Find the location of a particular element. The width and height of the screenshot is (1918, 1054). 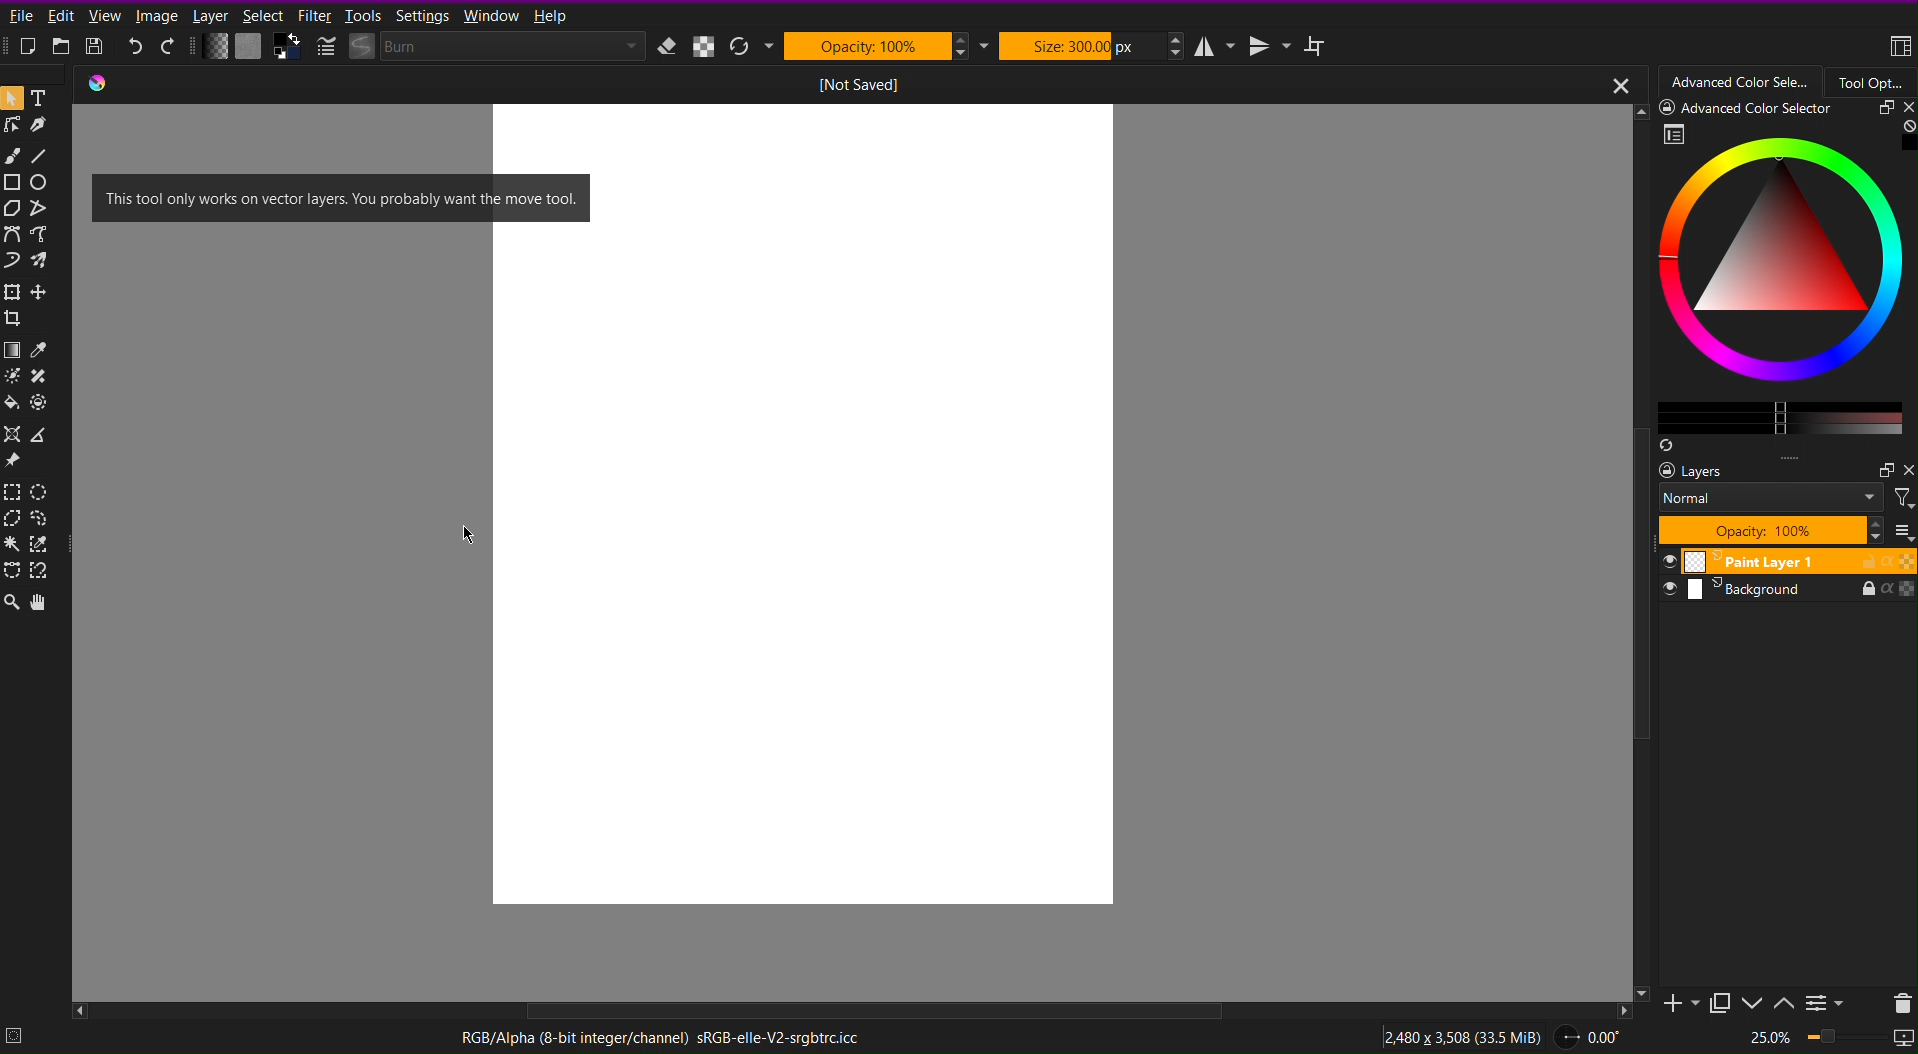

Dimensions is located at coordinates (1466, 1034).